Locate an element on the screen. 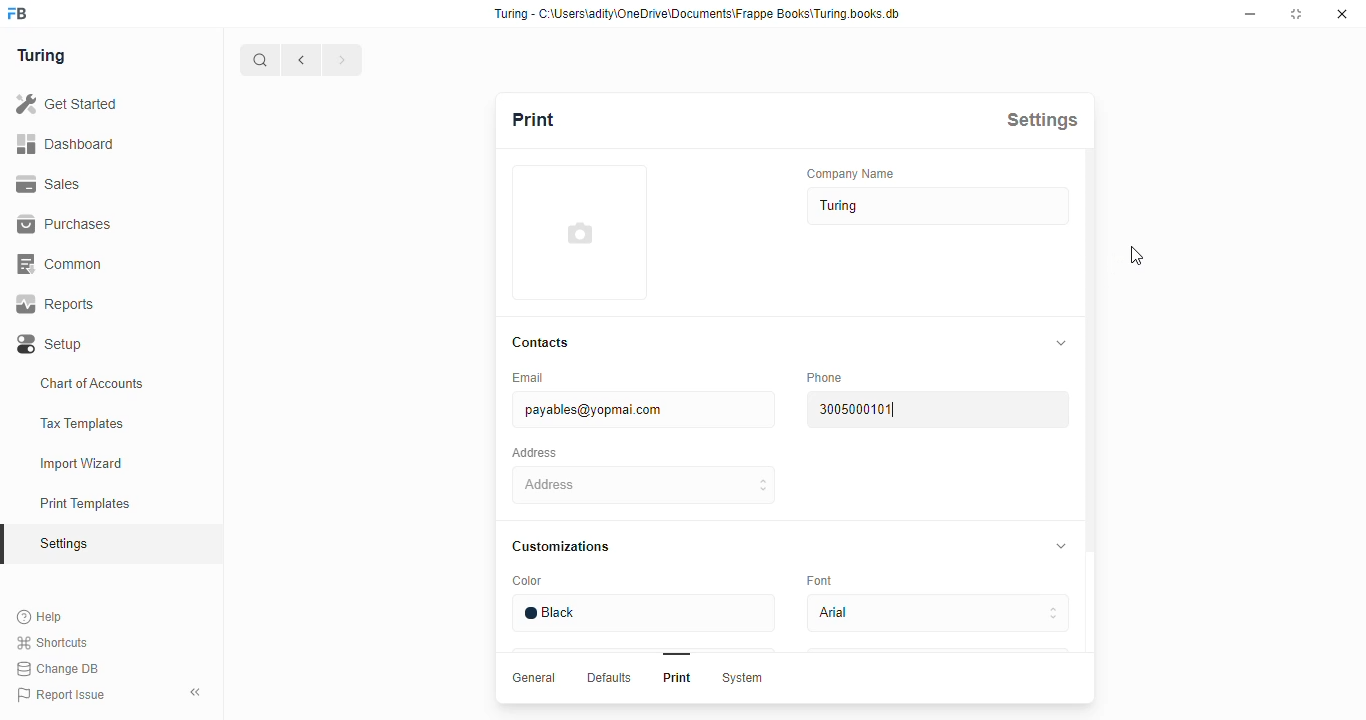 The width and height of the screenshot is (1366, 720). close is located at coordinates (1345, 16).